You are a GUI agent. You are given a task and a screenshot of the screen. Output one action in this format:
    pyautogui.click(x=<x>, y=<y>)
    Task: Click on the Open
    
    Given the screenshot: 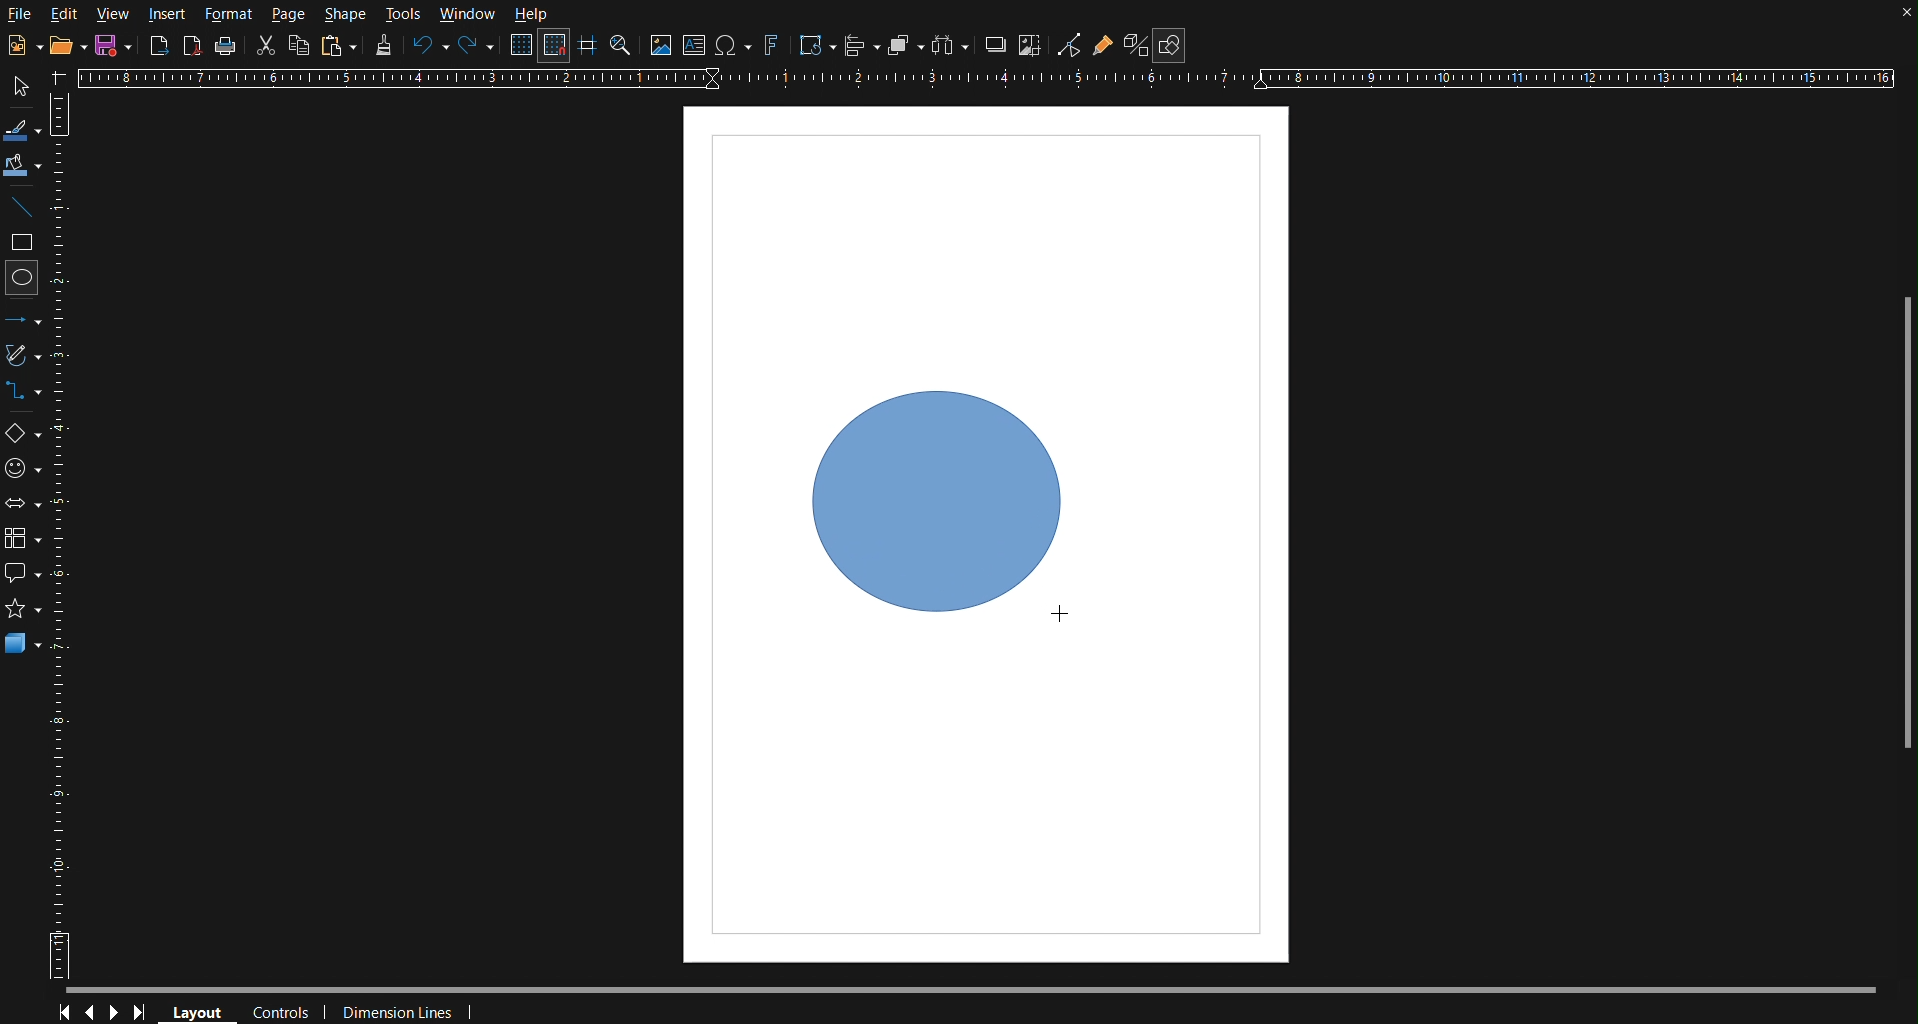 What is the action you would take?
    pyautogui.click(x=62, y=45)
    